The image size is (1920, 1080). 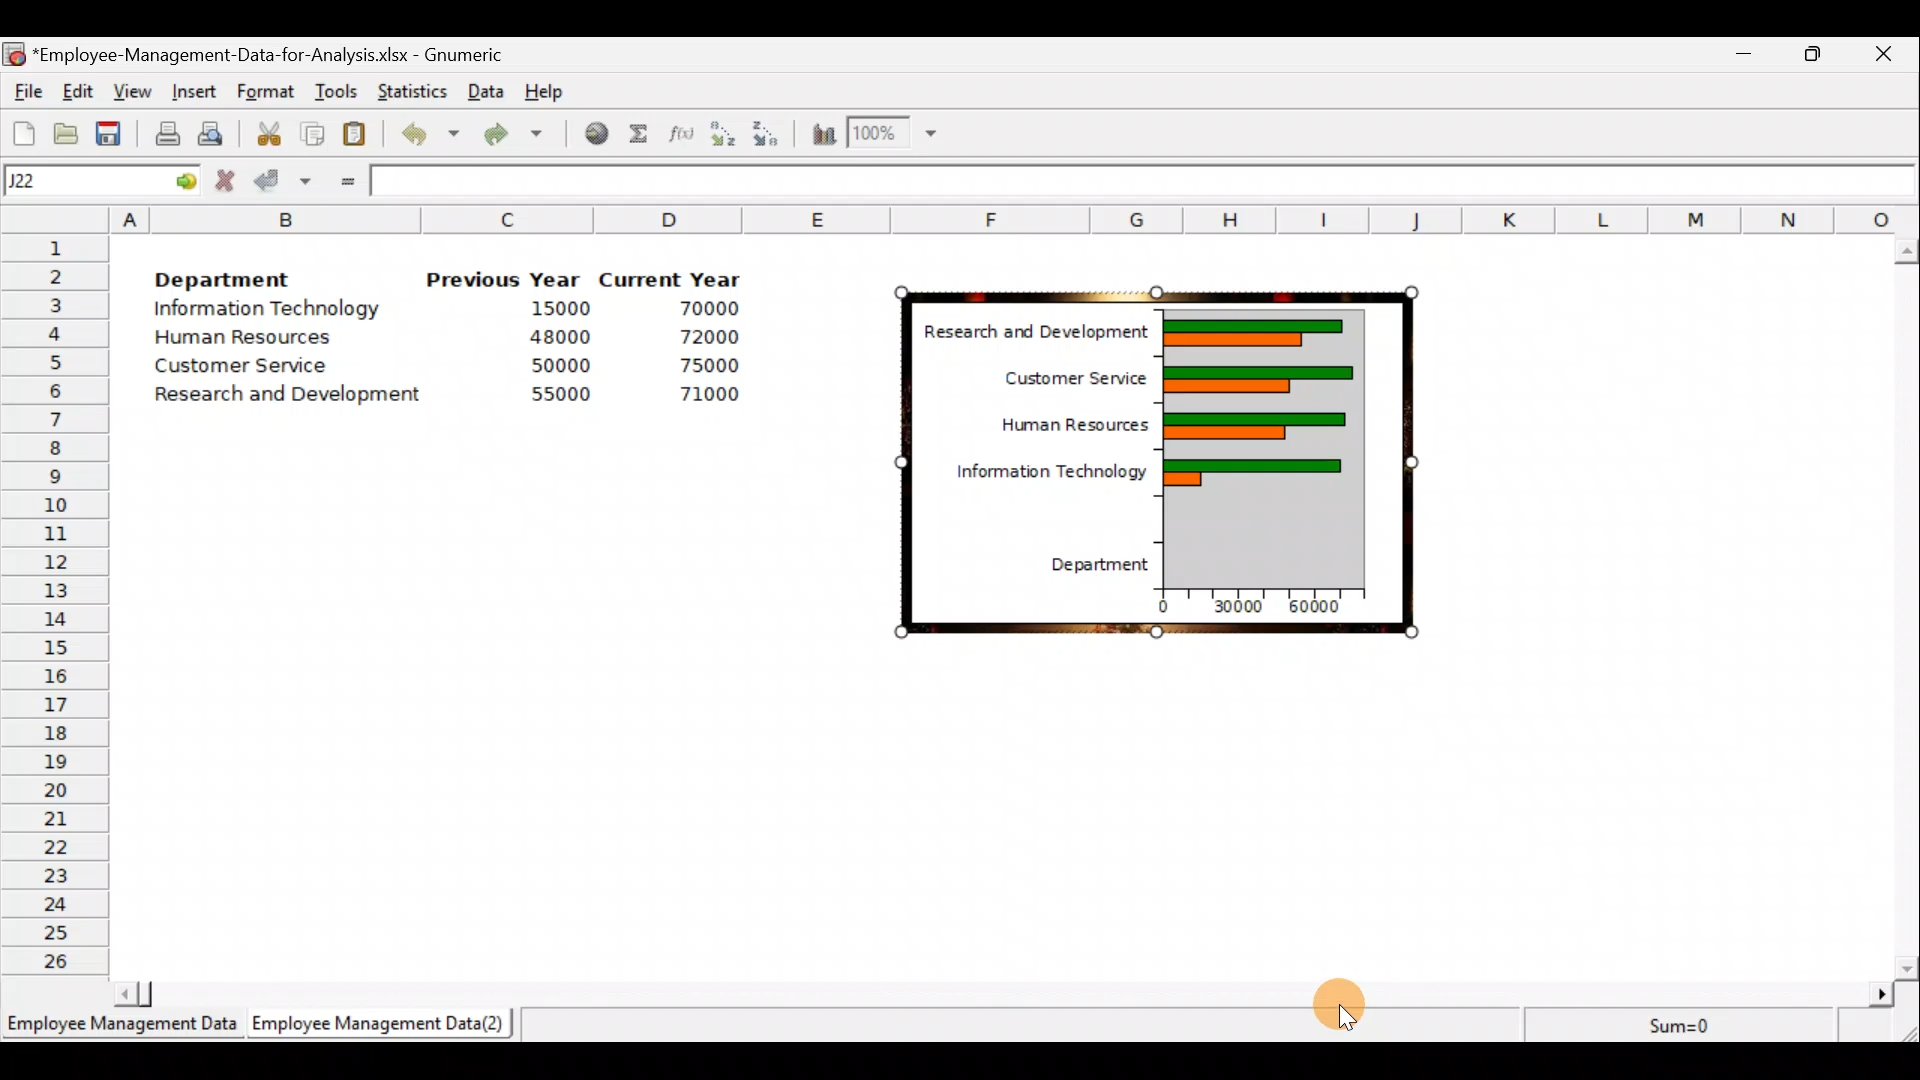 What do you see at coordinates (890, 135) in the screenshot?
I see `Zoom` at bounding box center [890, 135].